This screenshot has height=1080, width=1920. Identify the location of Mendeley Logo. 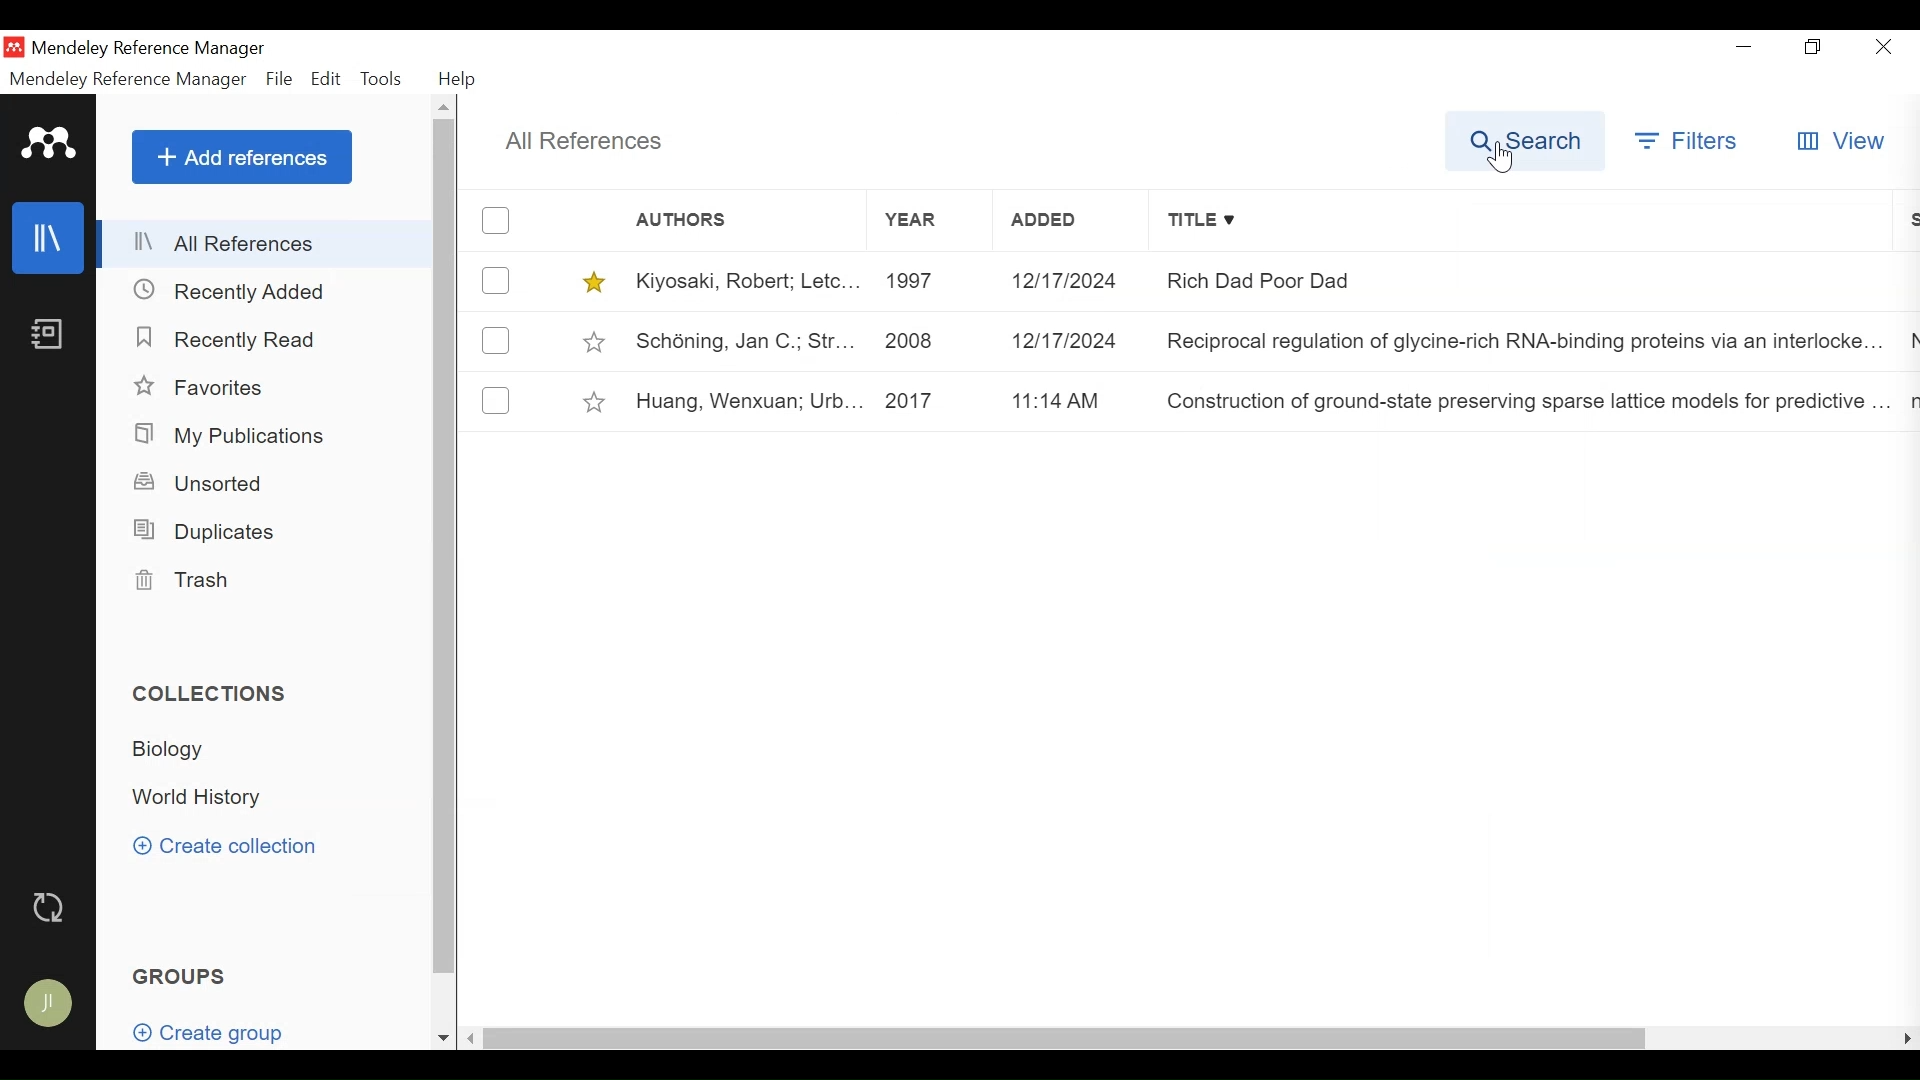
(50, 143).